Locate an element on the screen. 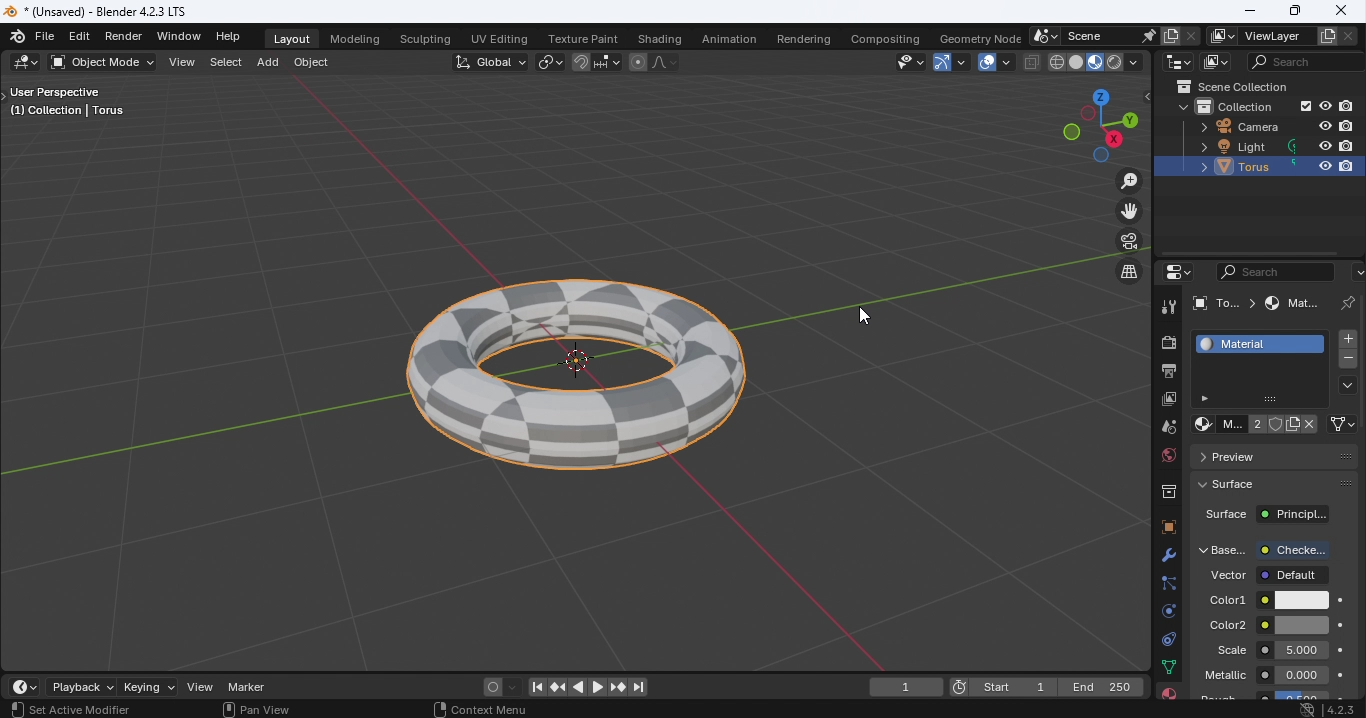  Switch the current view from perspective/orthographic prokection is located at coordinates (1111, 274).